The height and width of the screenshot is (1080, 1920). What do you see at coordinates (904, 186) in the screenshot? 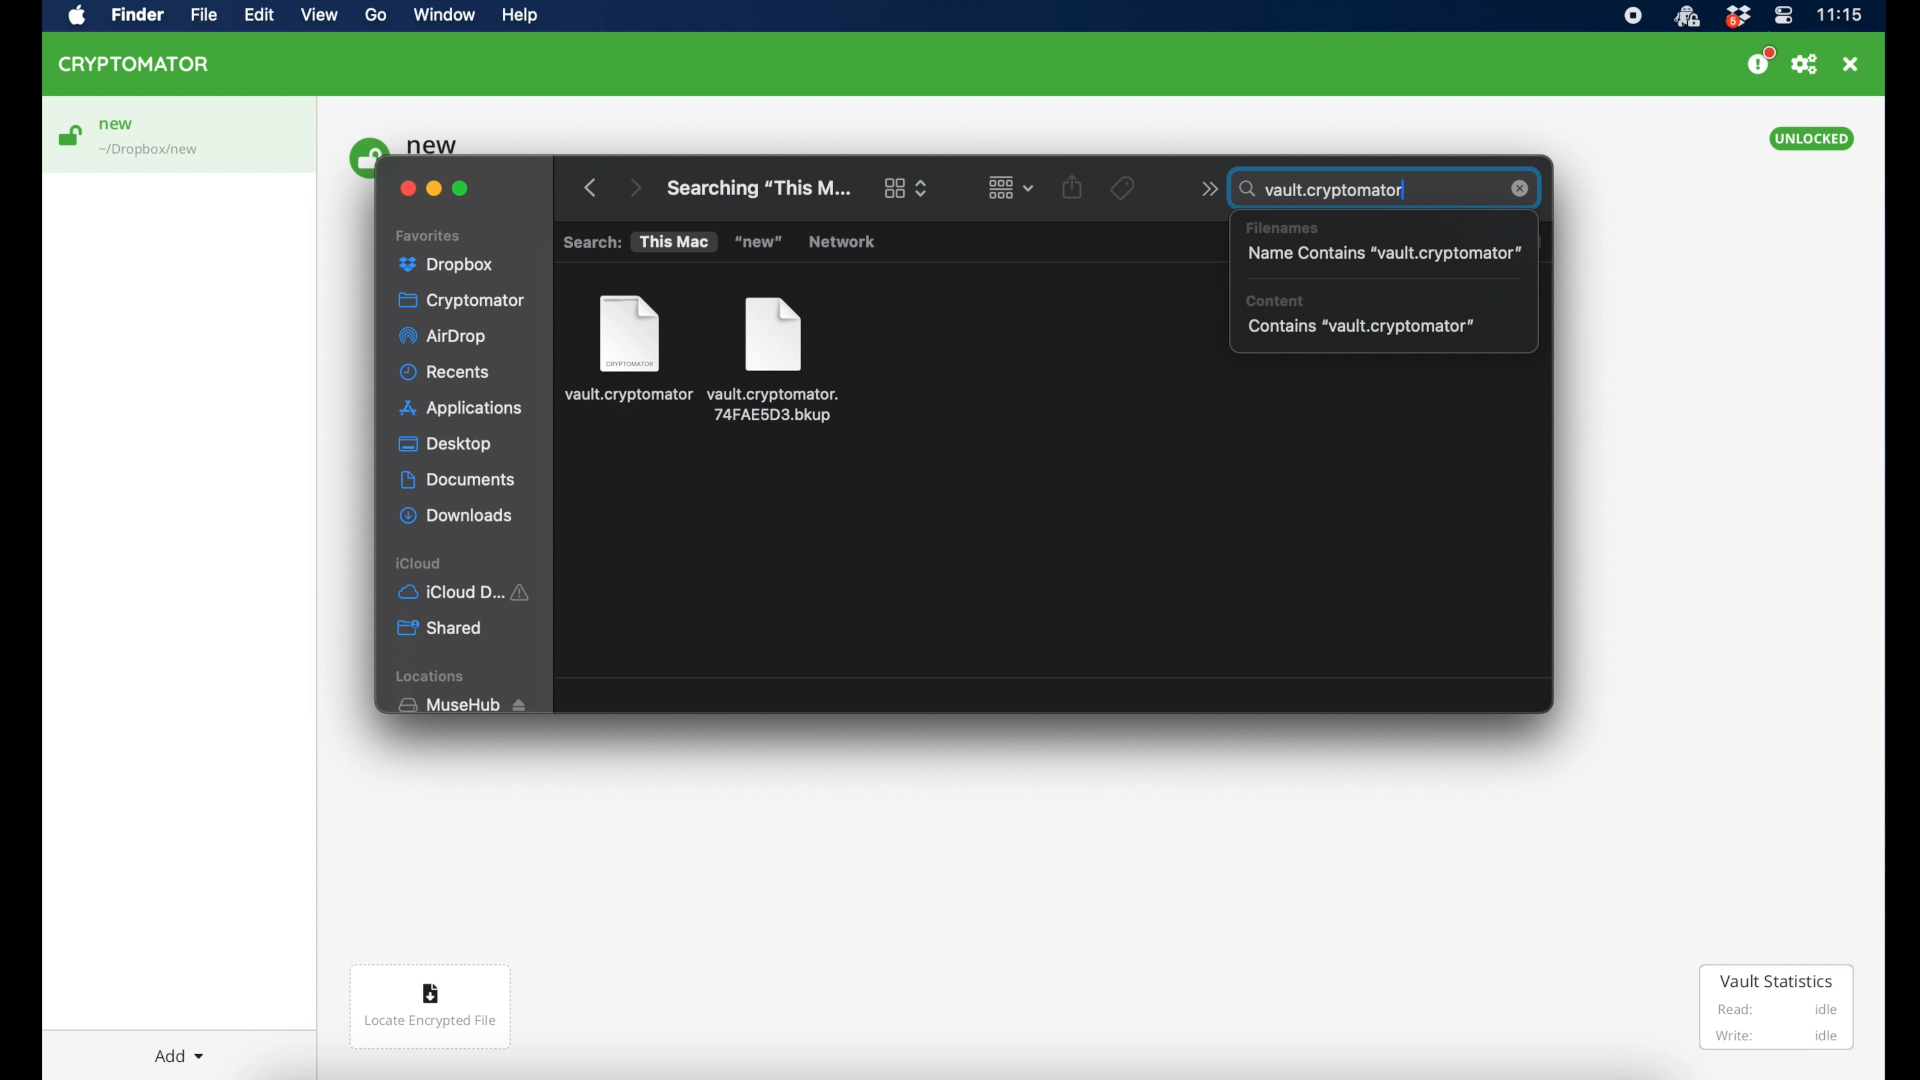
I see `view options` at bounding box center [904, 186].